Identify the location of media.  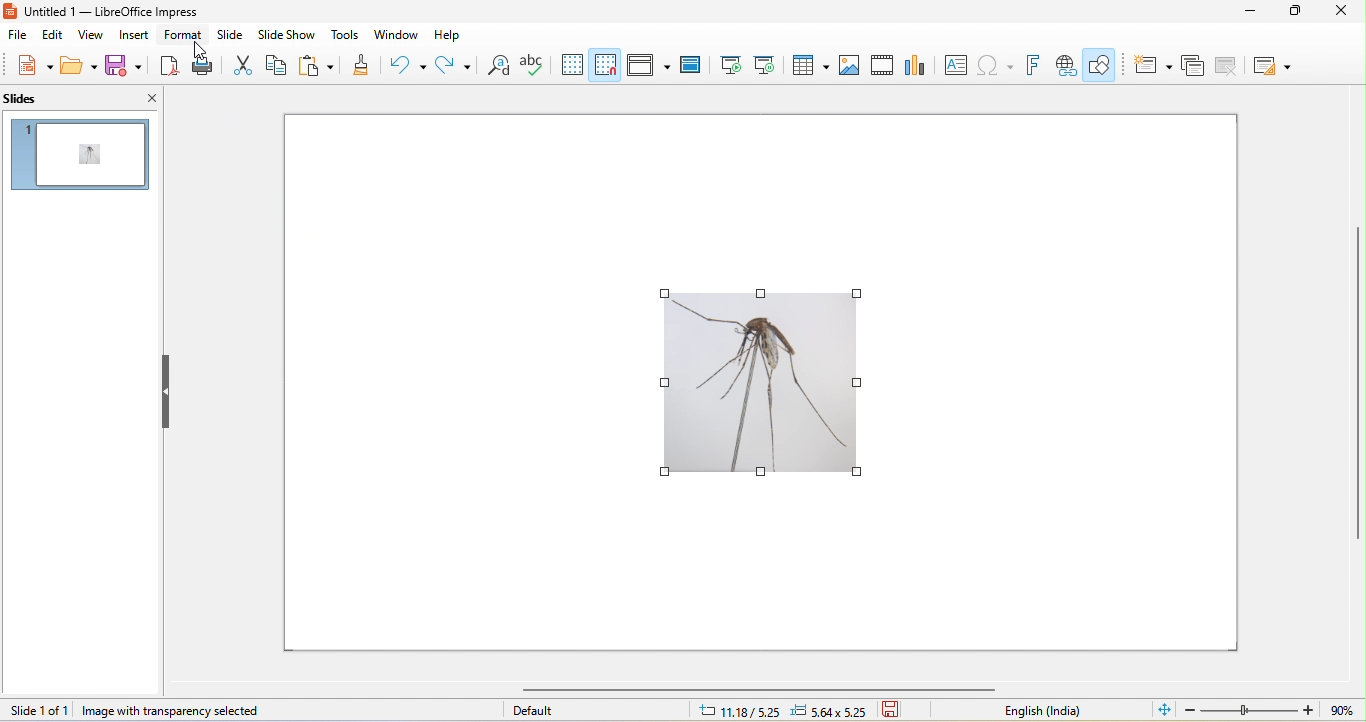
(882, 65).